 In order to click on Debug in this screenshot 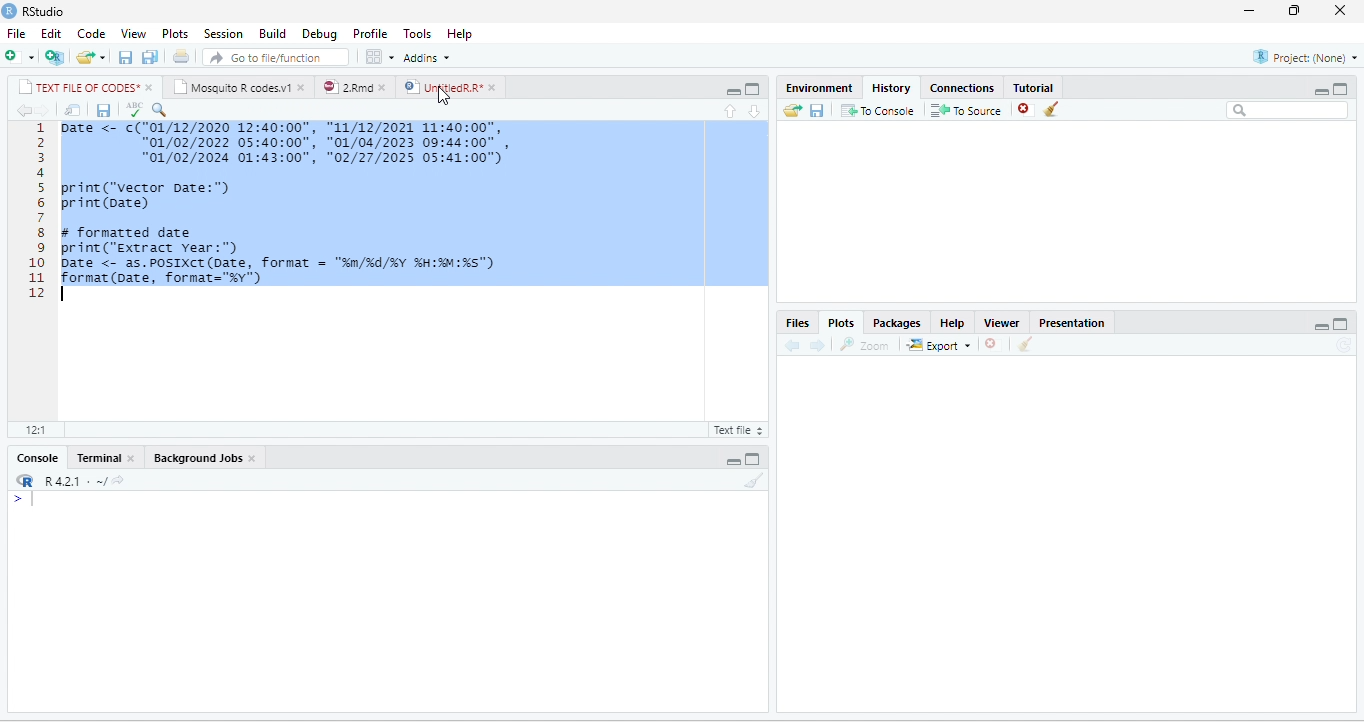, I will do `click(321, 34)`.